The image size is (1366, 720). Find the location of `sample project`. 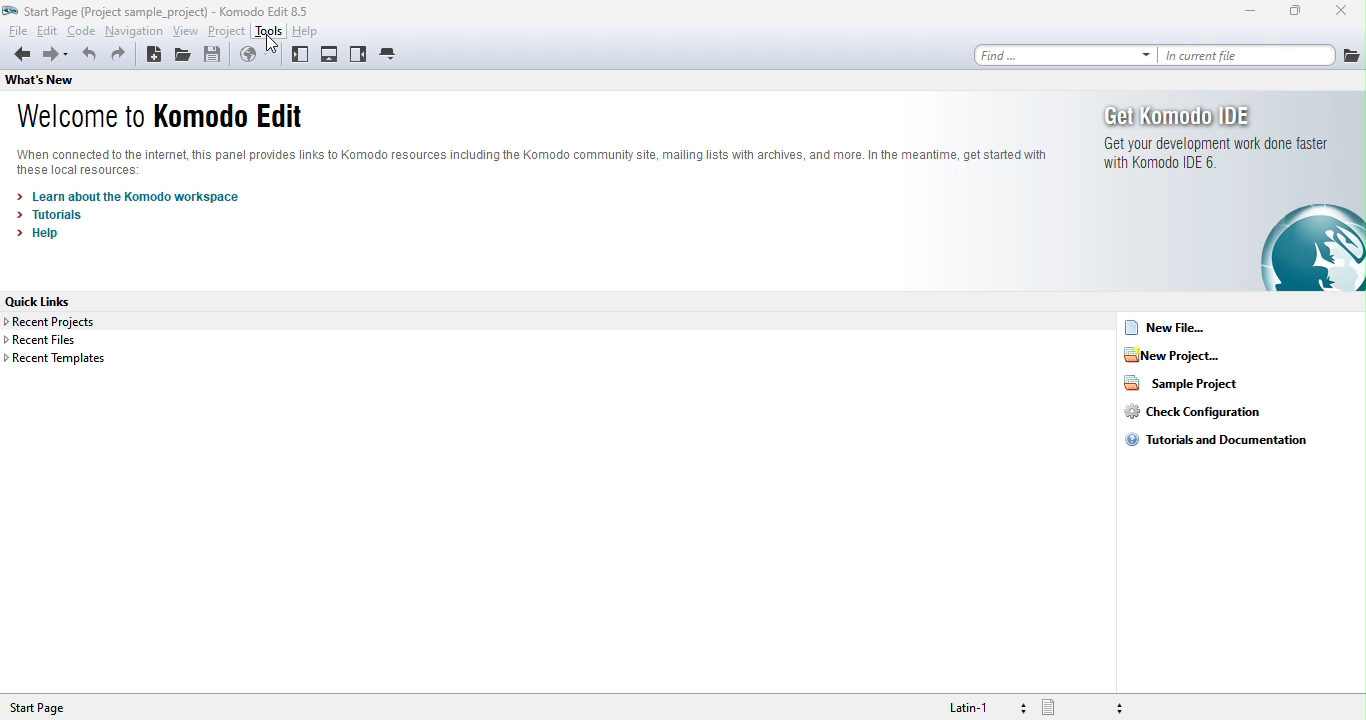

sample project is located at coordinates (1185, 386).